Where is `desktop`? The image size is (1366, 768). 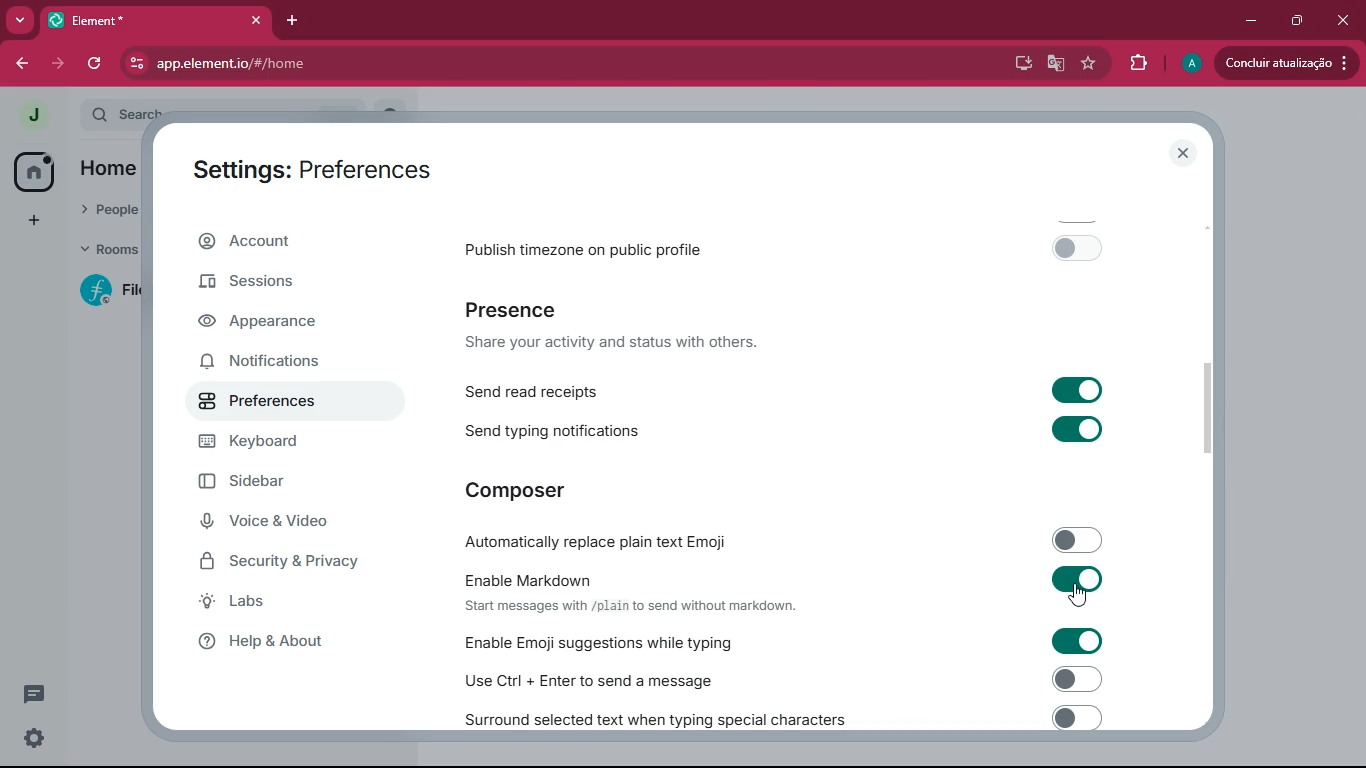
desktop is located at coordinates (1017, 64).